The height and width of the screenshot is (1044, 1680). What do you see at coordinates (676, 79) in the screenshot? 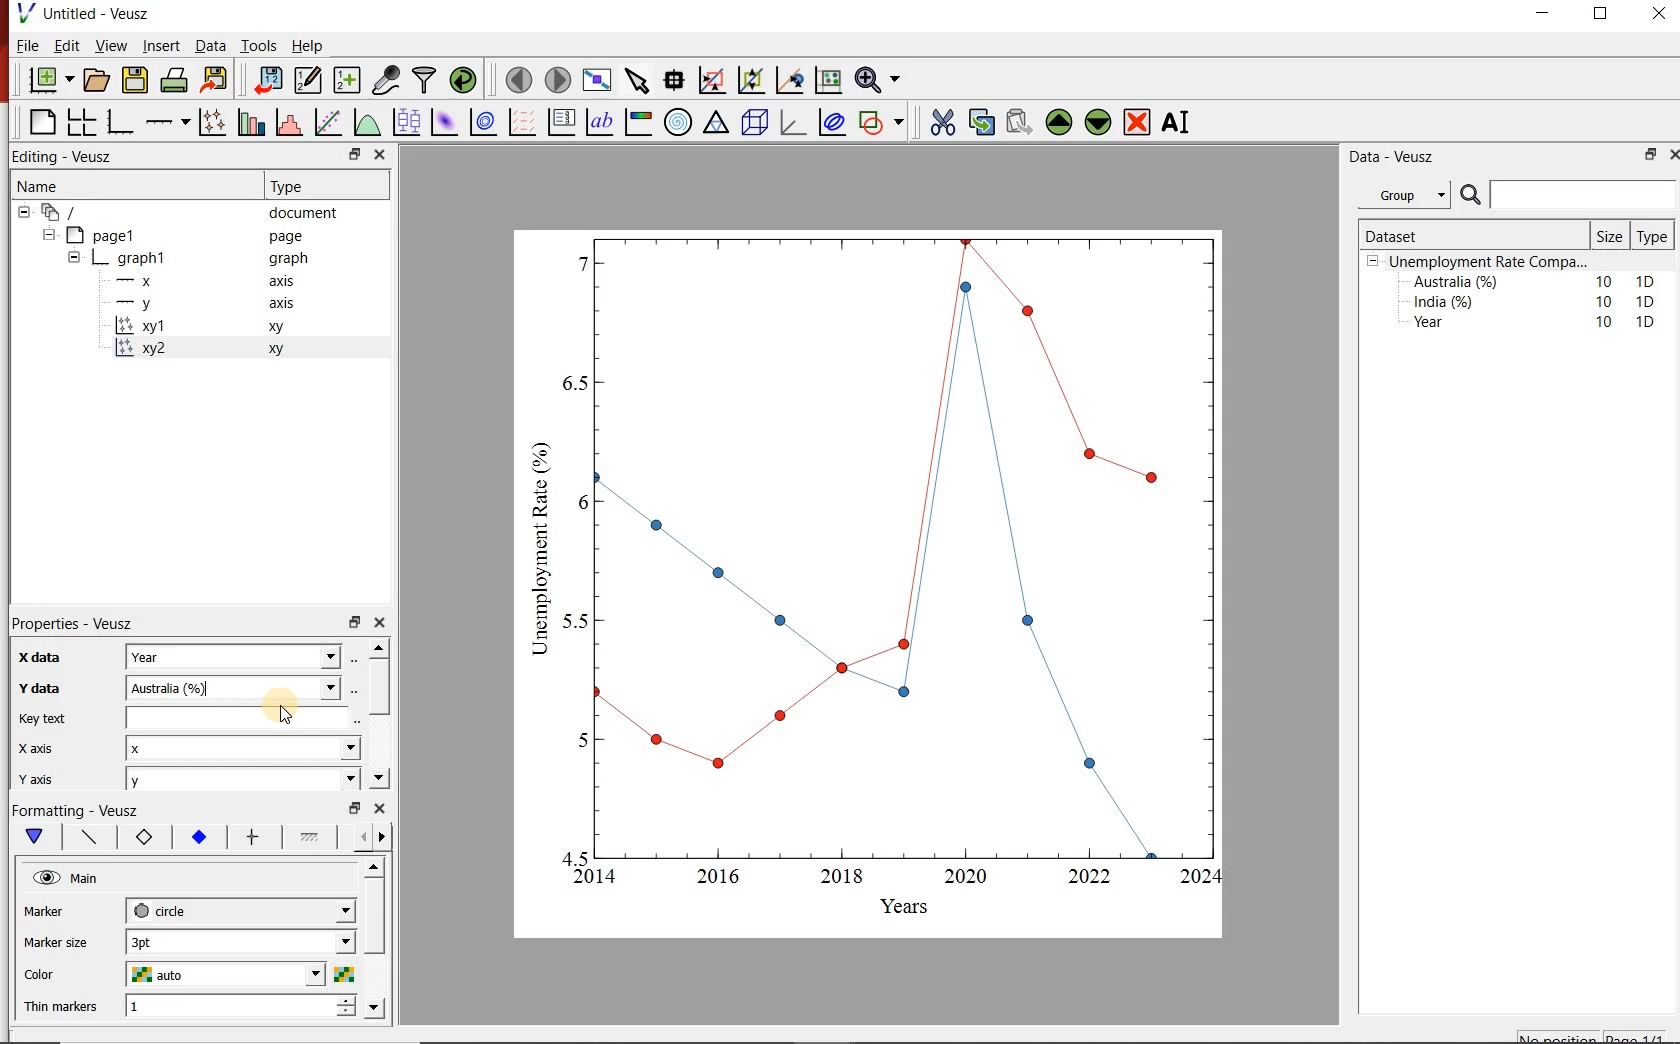
I see `read the data points` at bounding box center [676, 79].